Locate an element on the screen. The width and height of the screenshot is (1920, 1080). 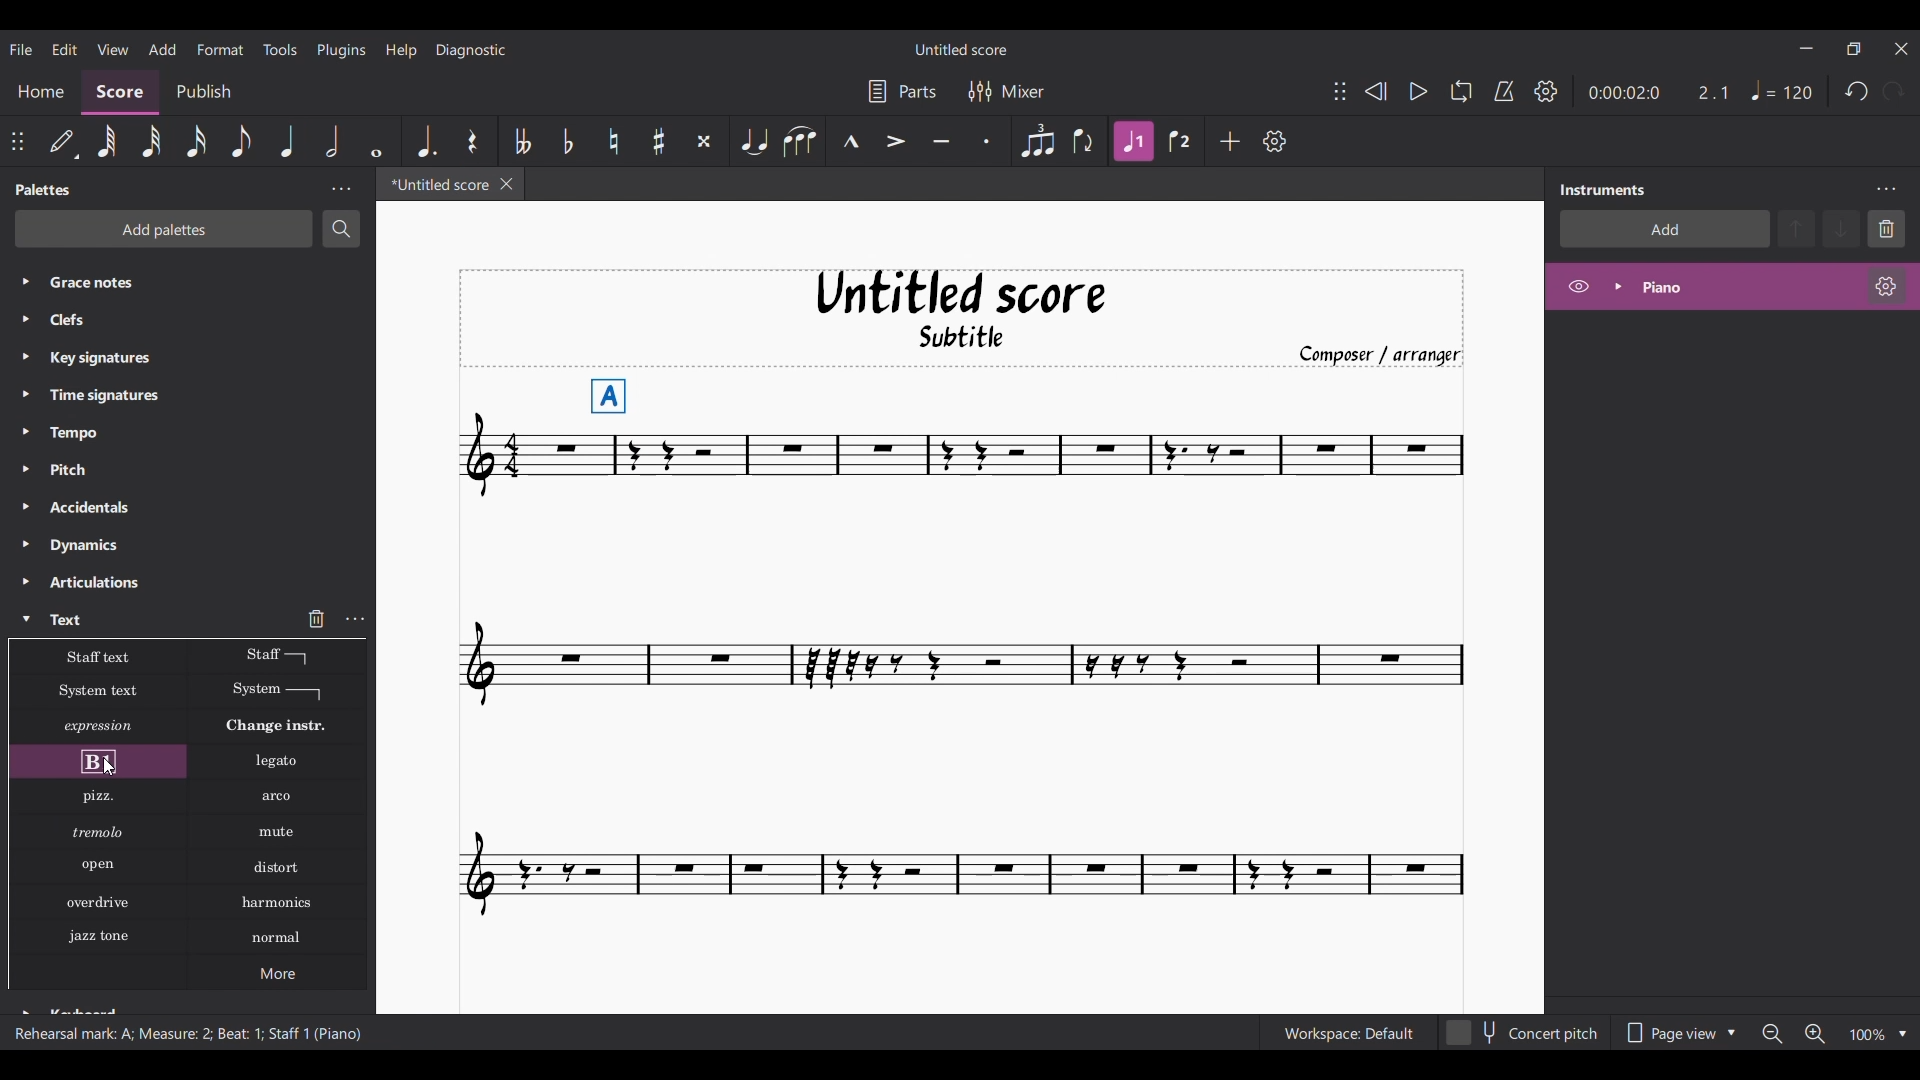
Show interface in a smaller tab is located at coordinates (1854, 49).